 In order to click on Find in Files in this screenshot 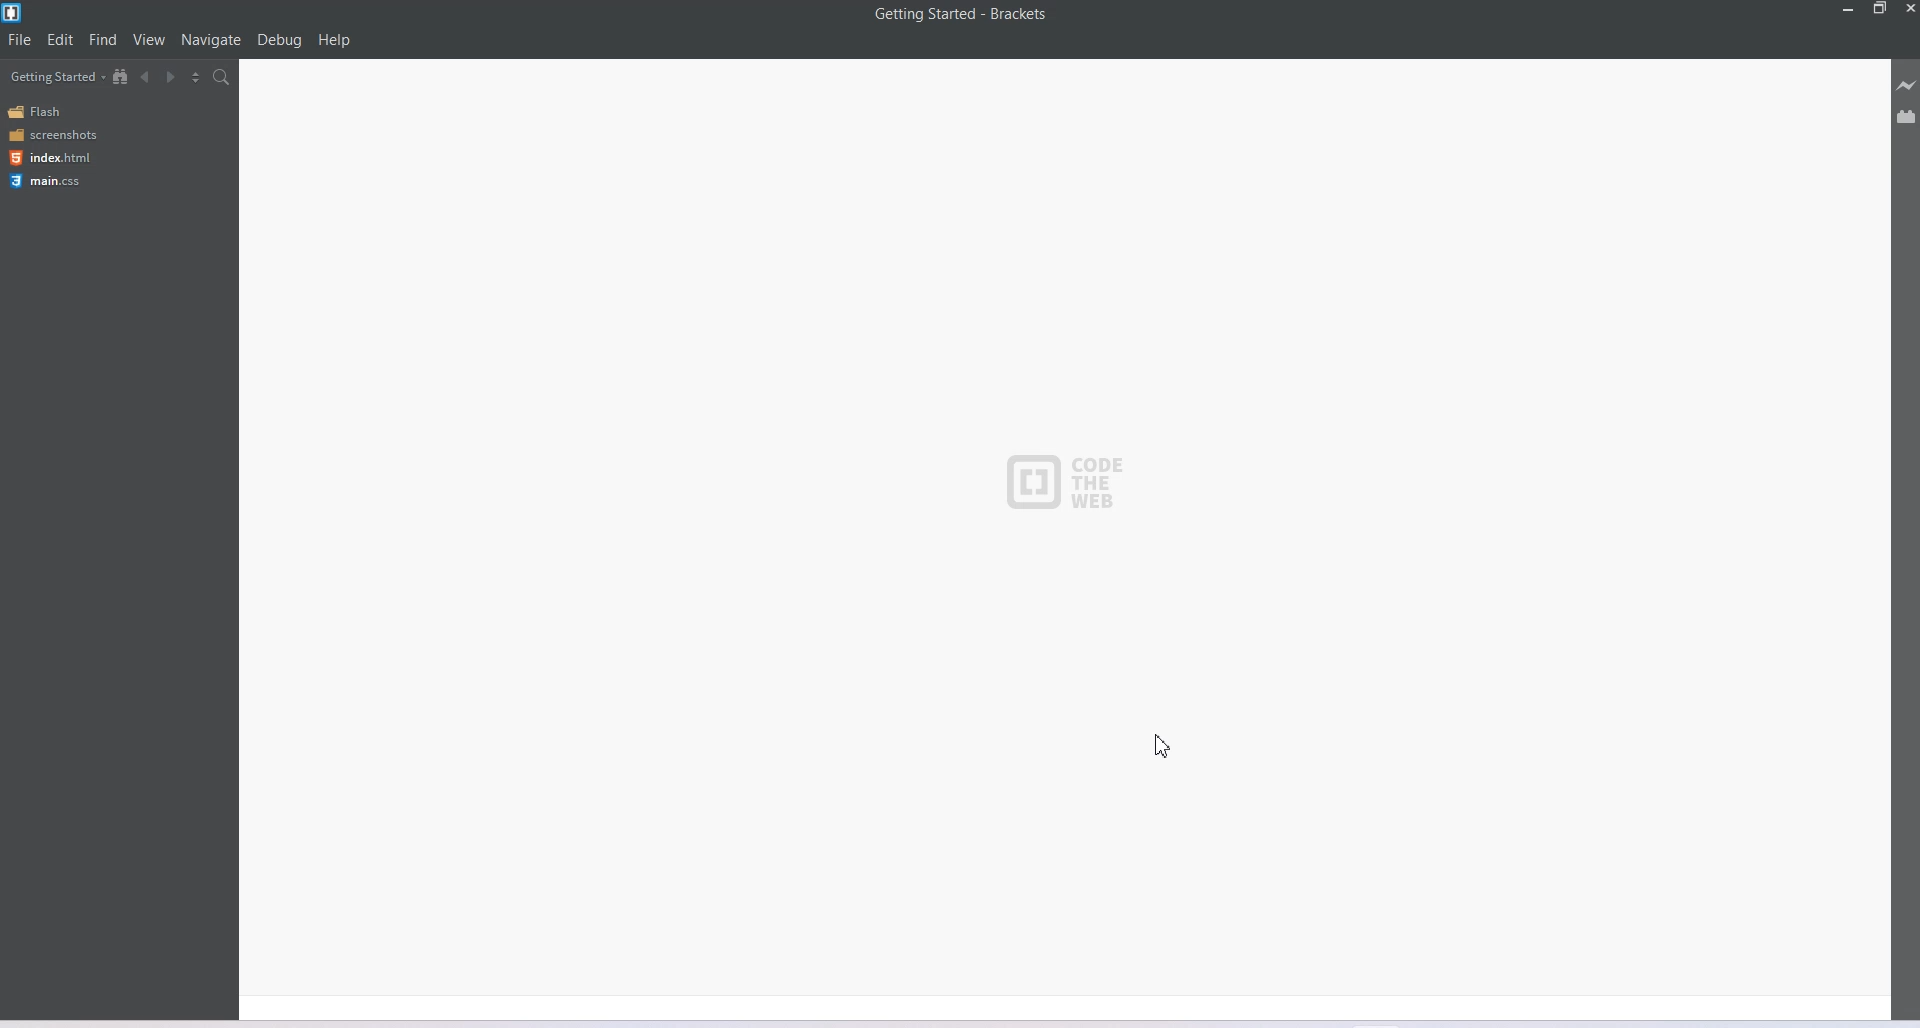, I will do `click(222, 77)`.